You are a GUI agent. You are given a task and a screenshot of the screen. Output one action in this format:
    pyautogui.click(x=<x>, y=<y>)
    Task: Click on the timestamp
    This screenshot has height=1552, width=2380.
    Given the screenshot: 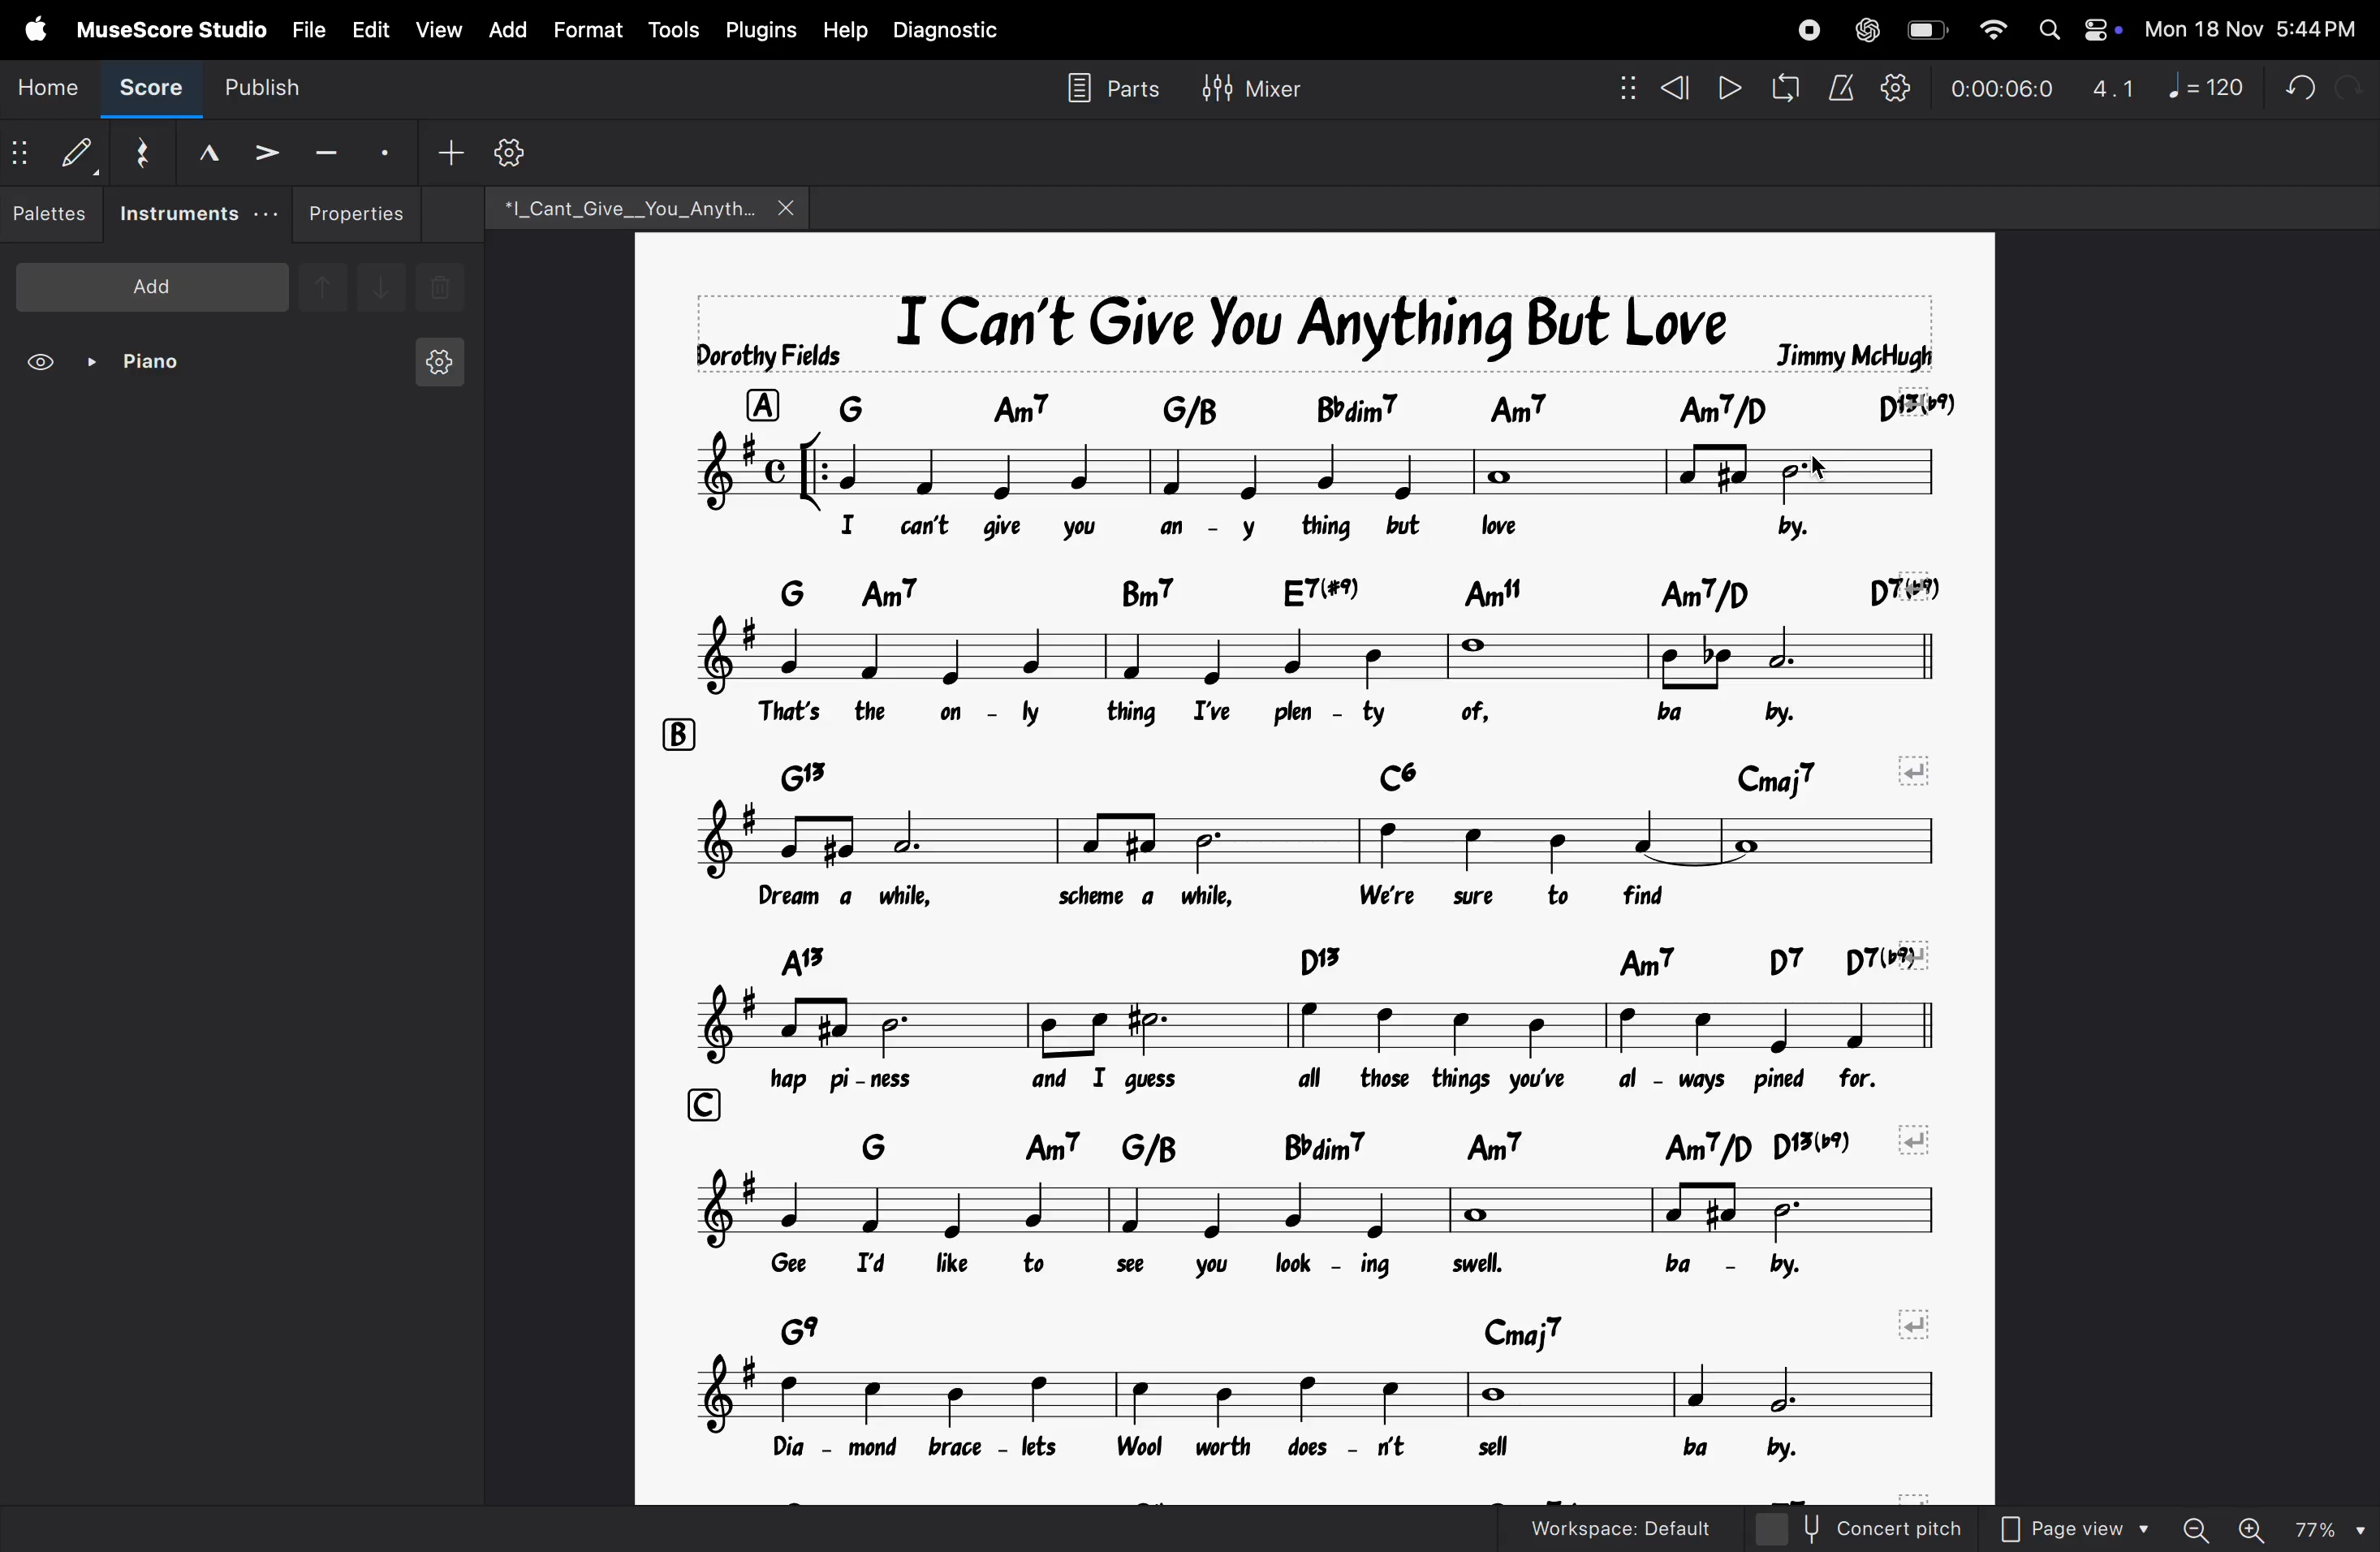 What is the action you would take?
    pyautogui.click(x=2006, y=86)
    